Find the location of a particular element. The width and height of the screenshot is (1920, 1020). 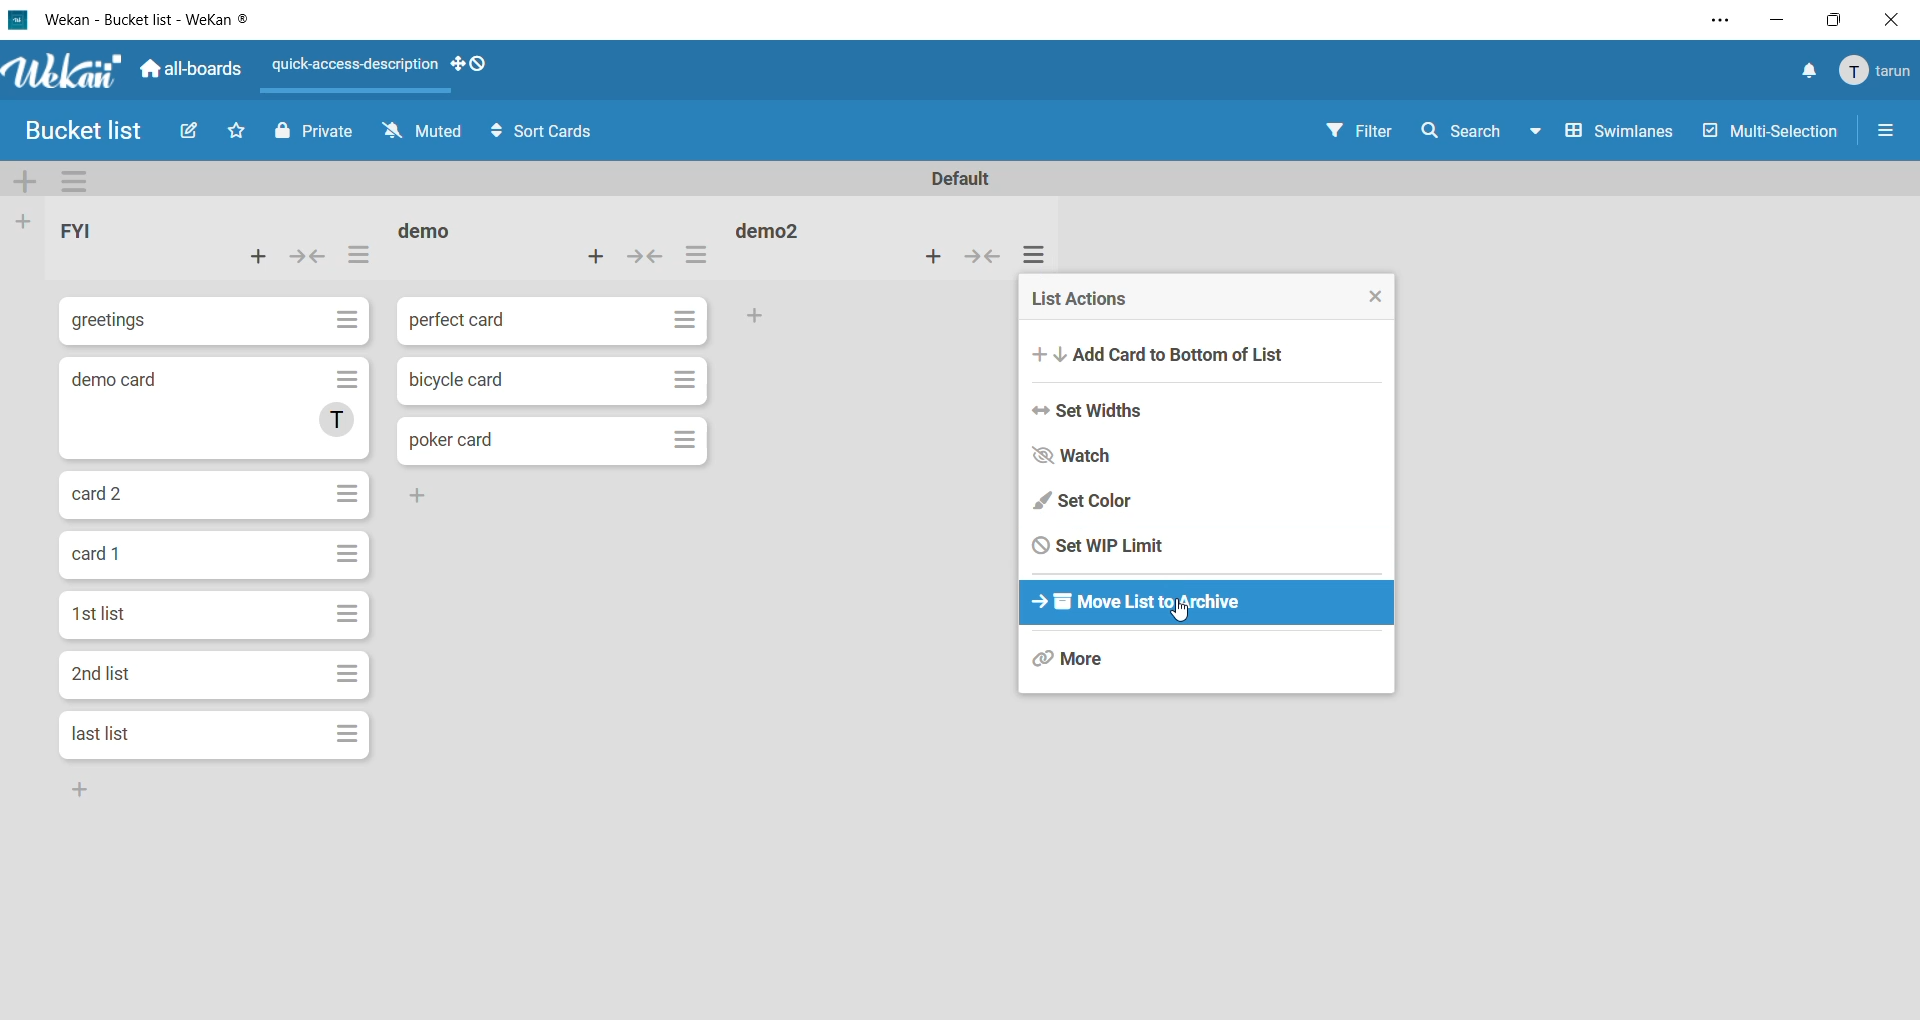

cards is located at coordinates (552, 321).